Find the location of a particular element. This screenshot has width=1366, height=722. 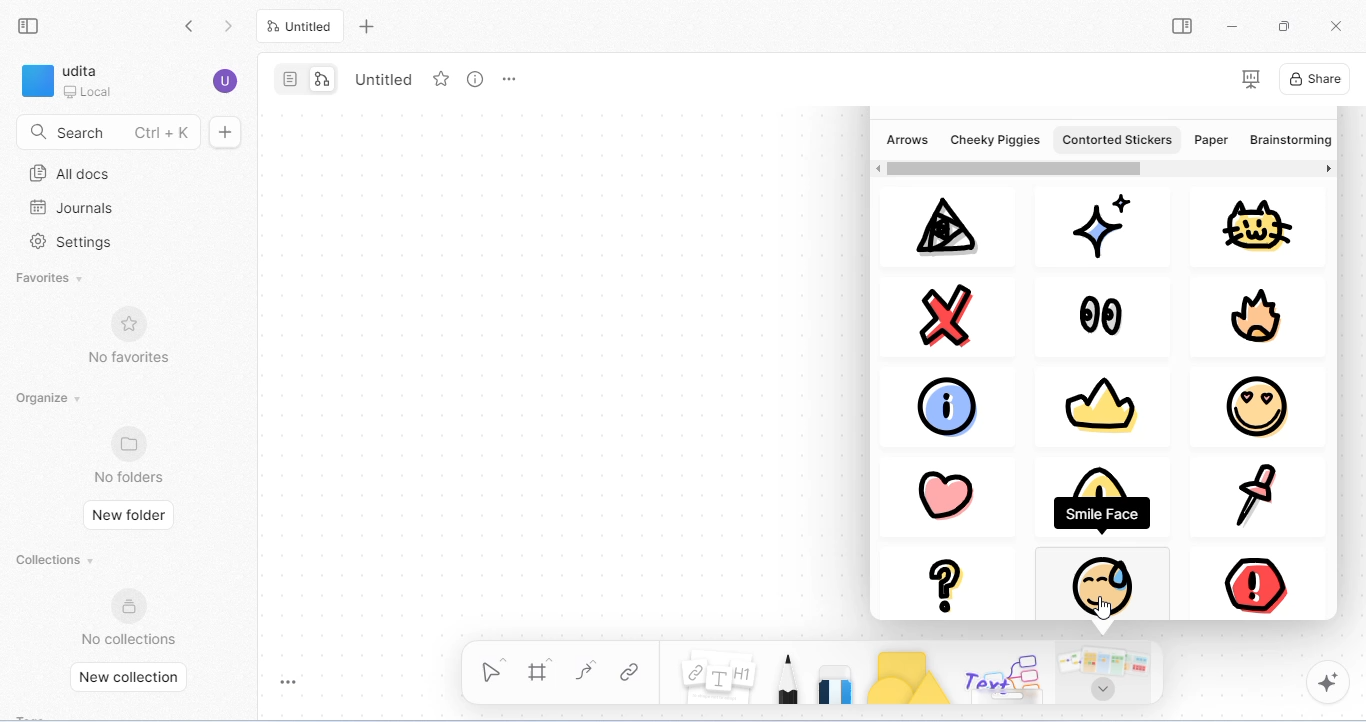

brainstorming is located at coordinates (1288, 141).